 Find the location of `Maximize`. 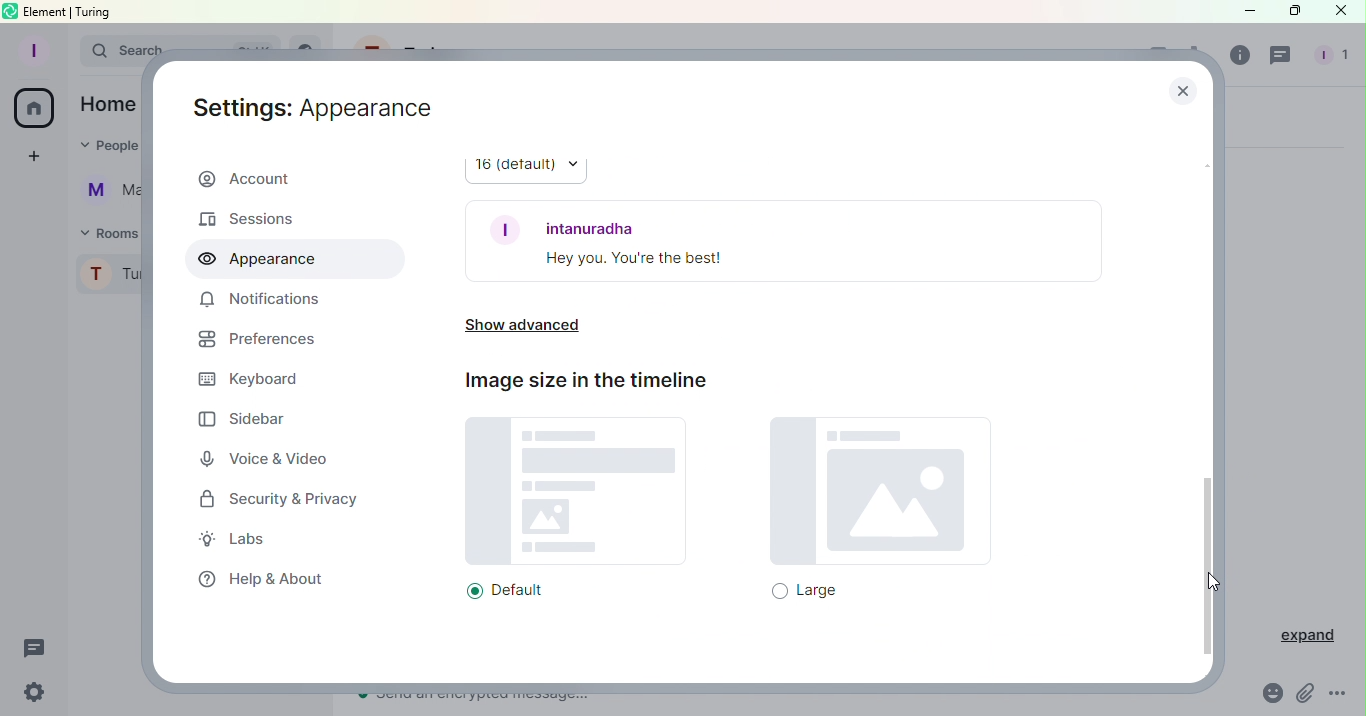

Maximize is located at coordinates (1294, 12).